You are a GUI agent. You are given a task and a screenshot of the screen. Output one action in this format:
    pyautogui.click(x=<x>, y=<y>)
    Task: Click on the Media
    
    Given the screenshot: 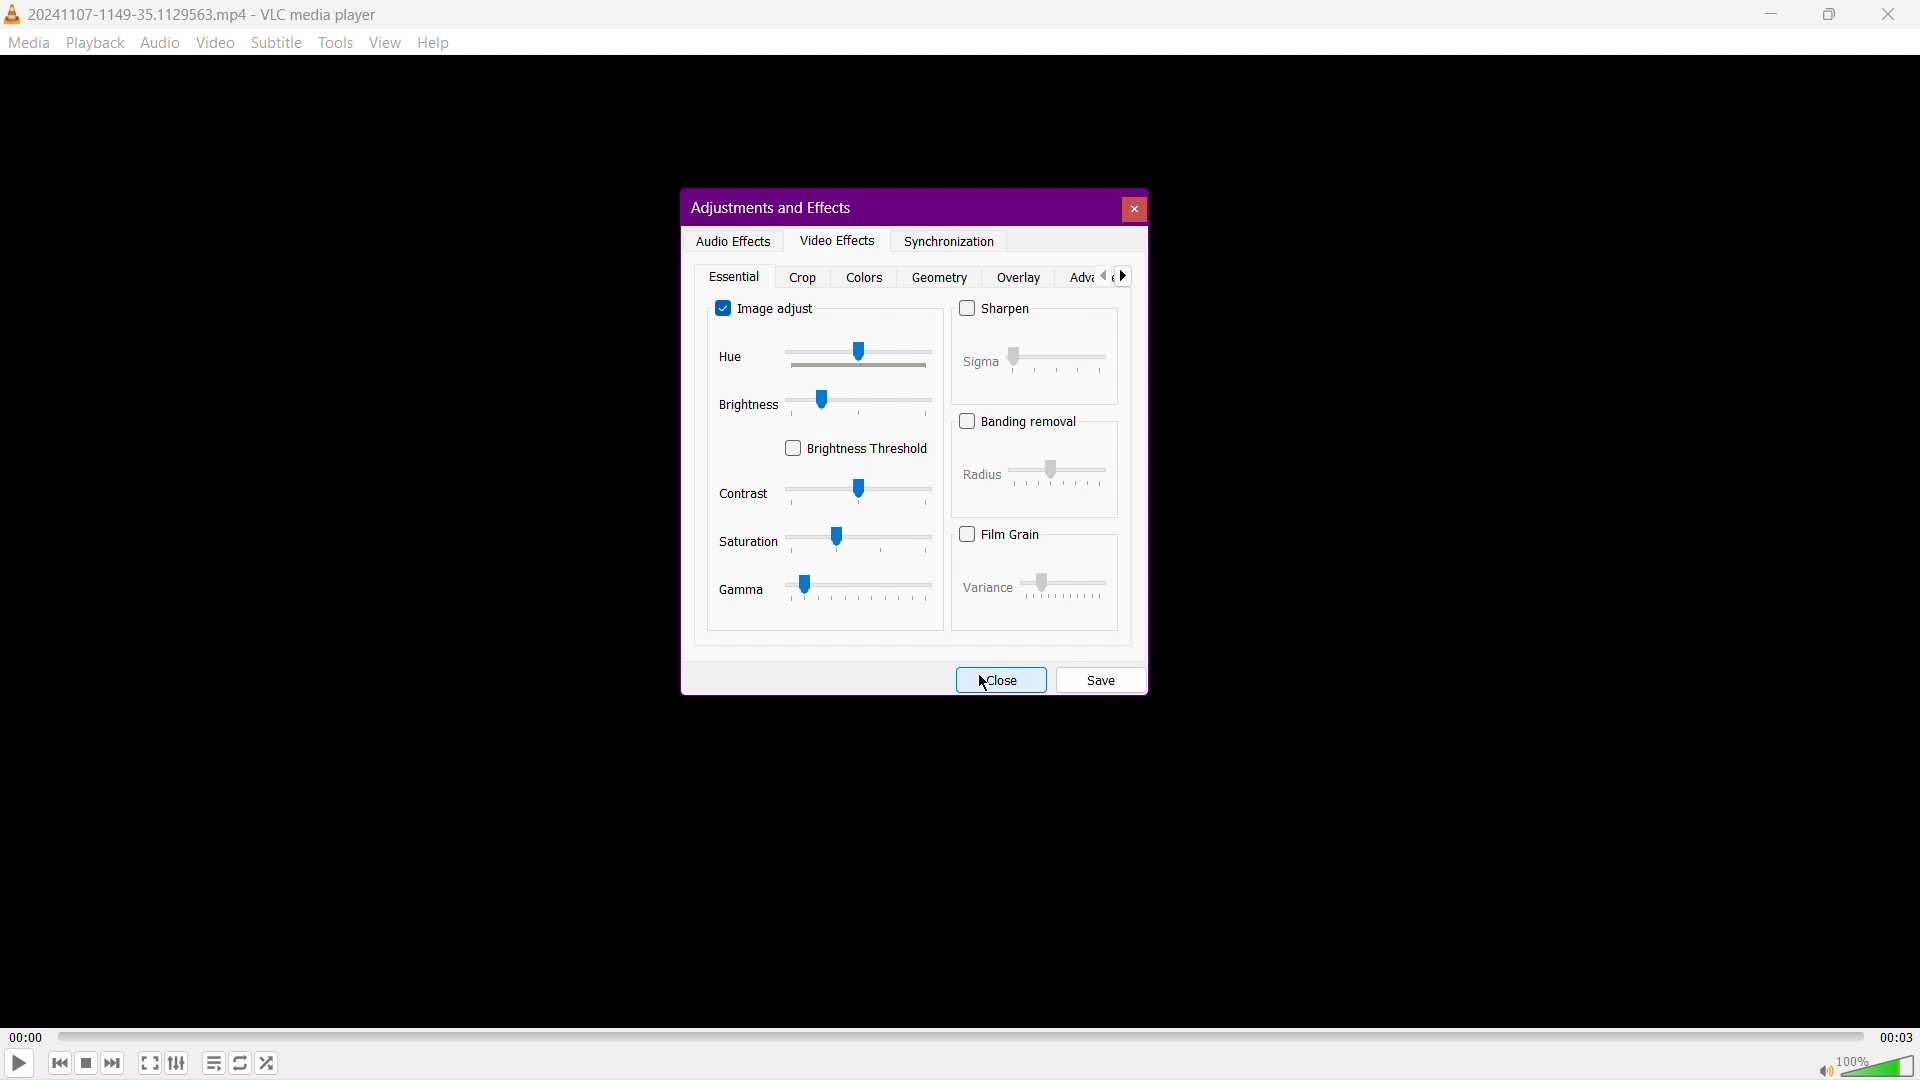 What is the action you would take?
    pyautogui.click(x=28, y=41)
    